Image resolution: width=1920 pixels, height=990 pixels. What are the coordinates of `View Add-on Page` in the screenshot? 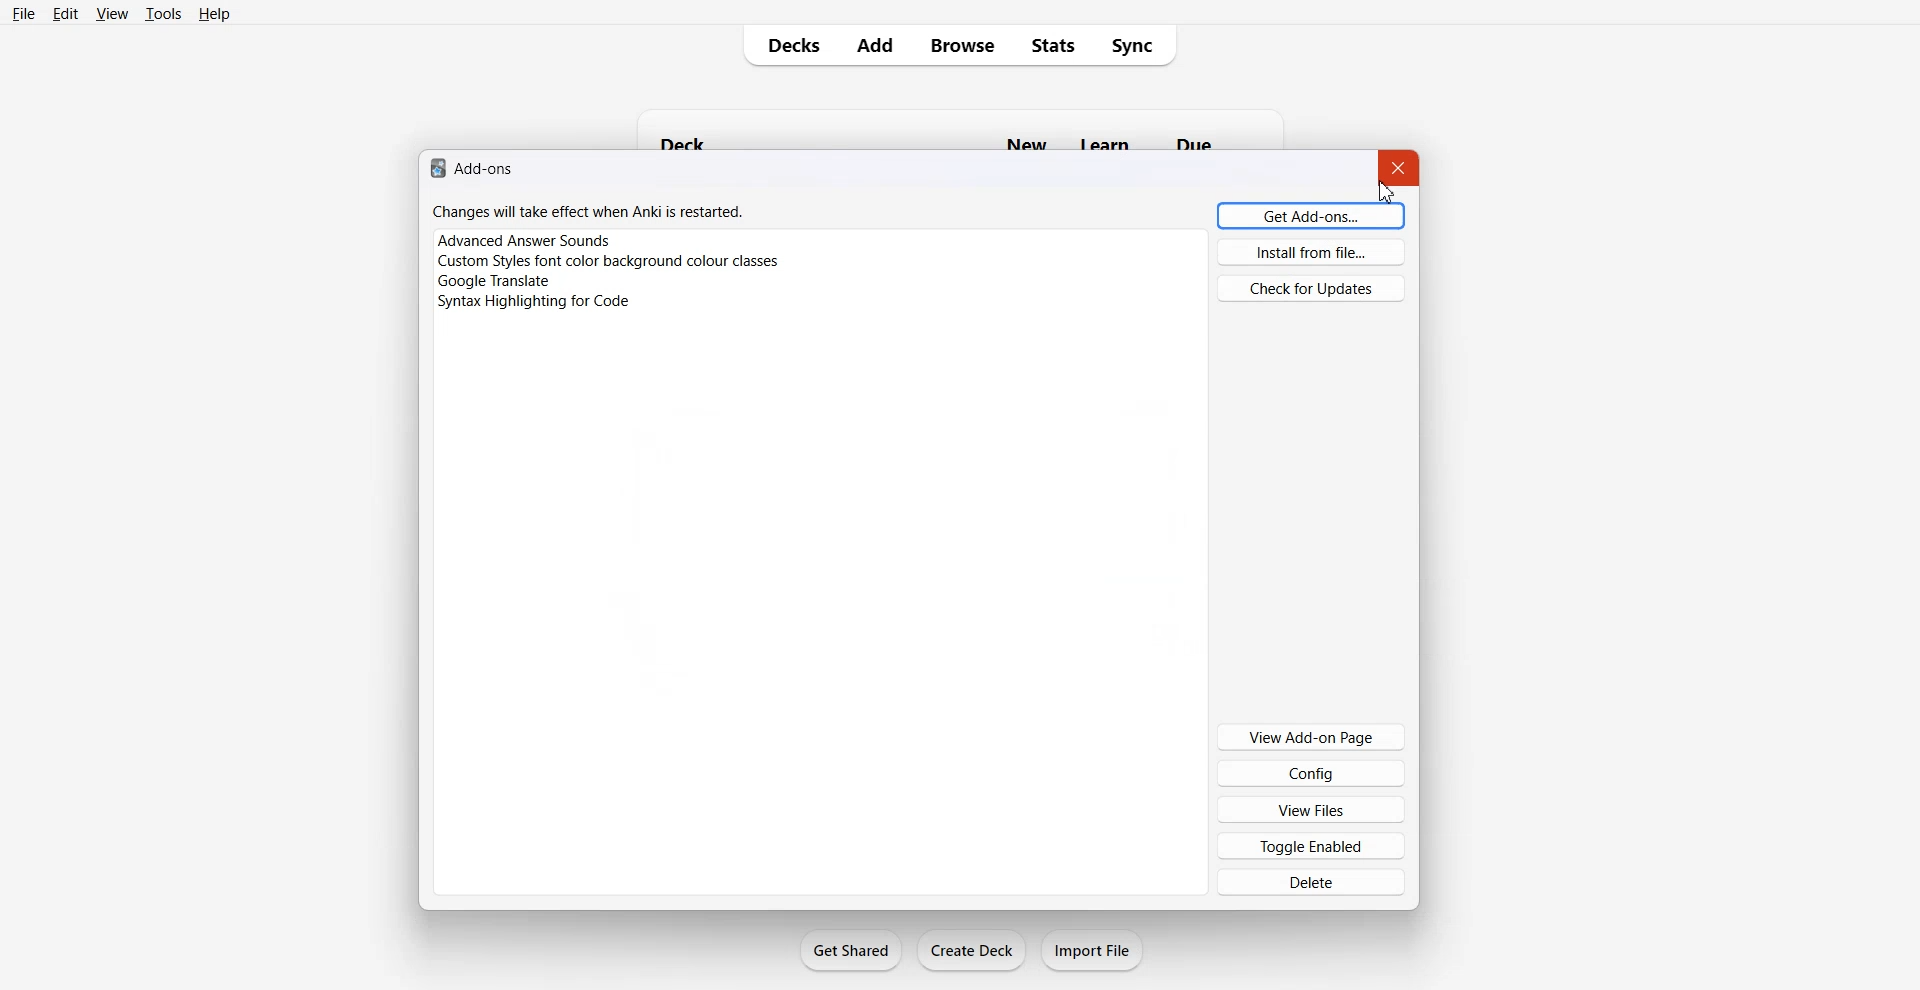 It's located at (1310, 736).